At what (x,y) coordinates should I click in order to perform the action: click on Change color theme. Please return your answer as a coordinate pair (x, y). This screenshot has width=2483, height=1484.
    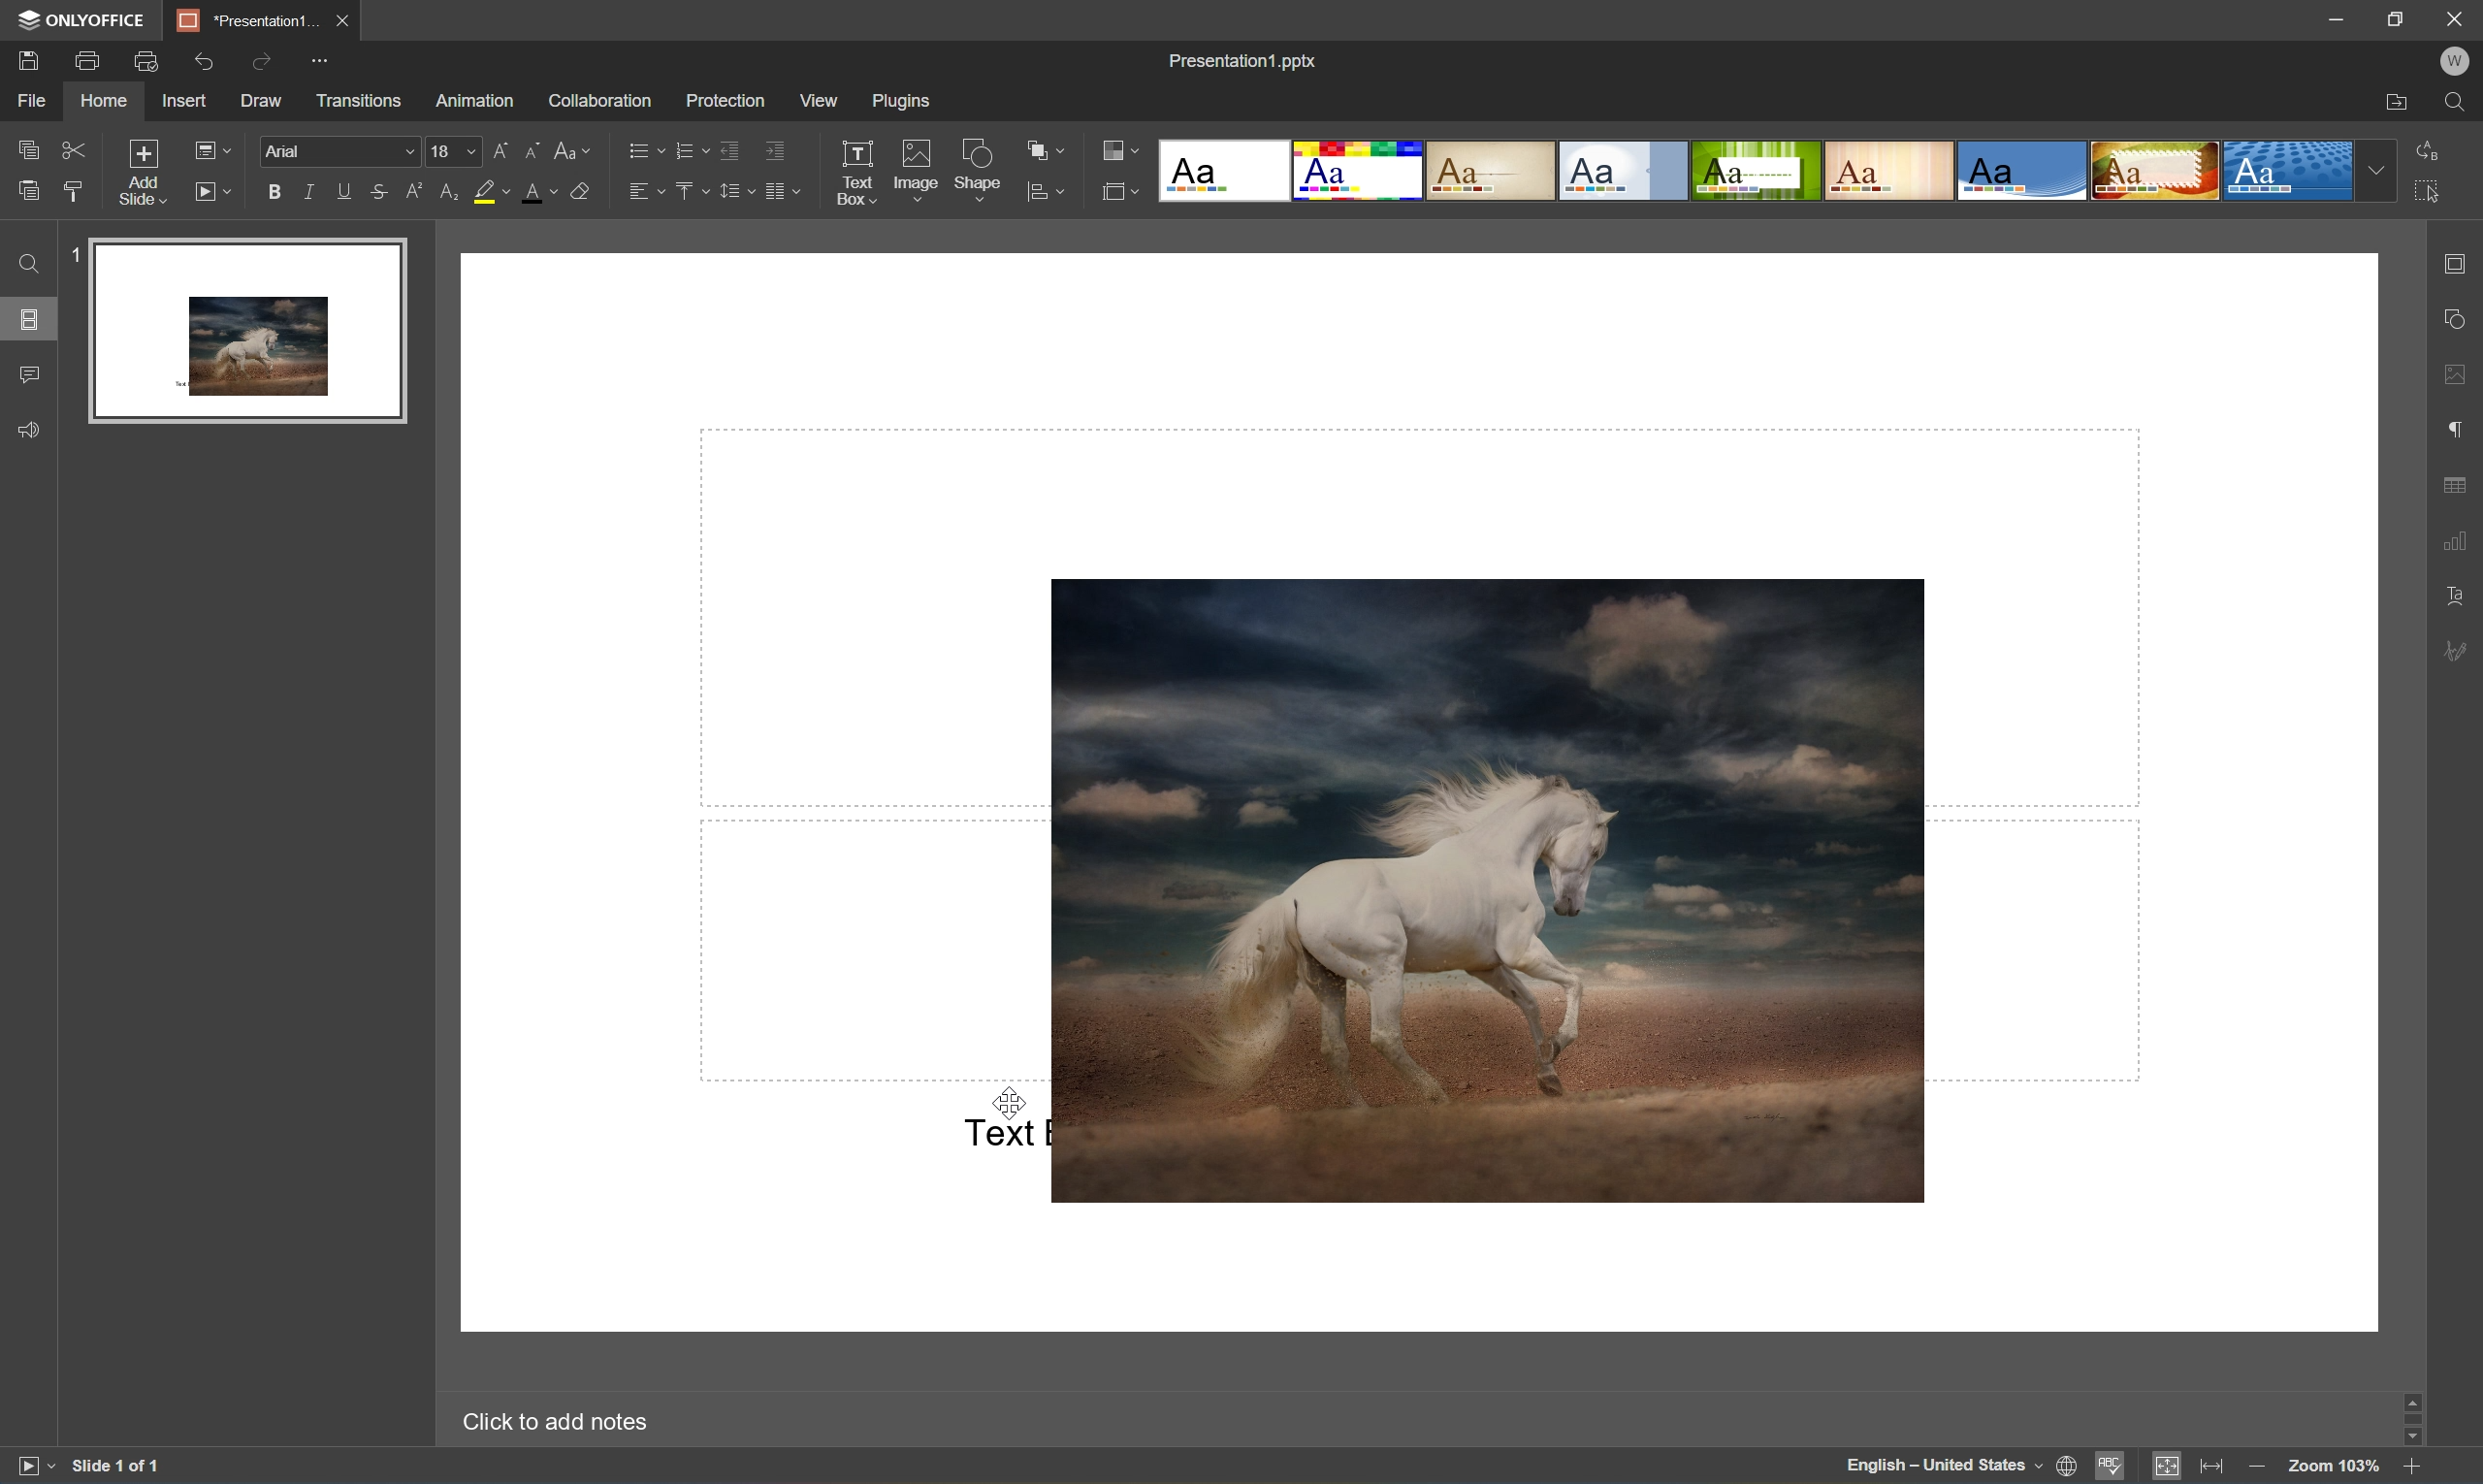
    Looking at the image, I should click on (1121, 151).